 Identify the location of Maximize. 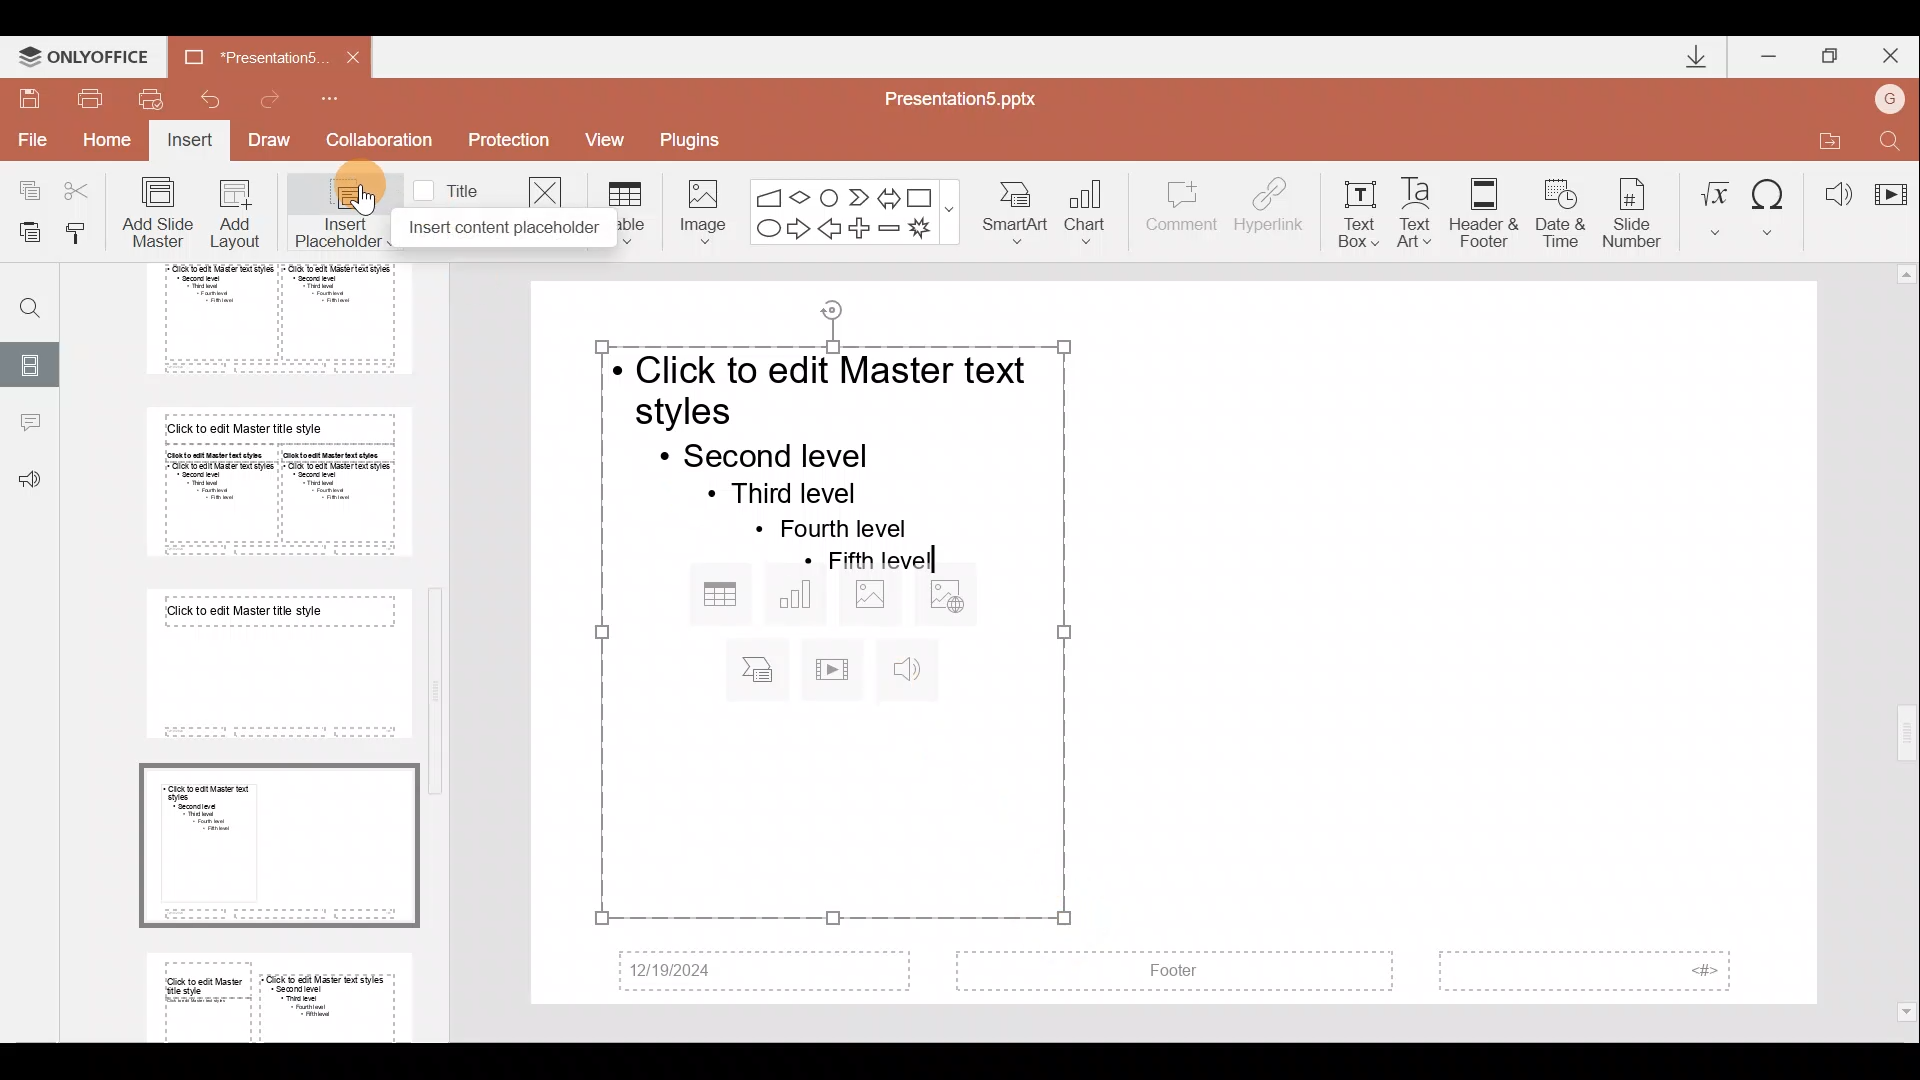
(1831, 53).